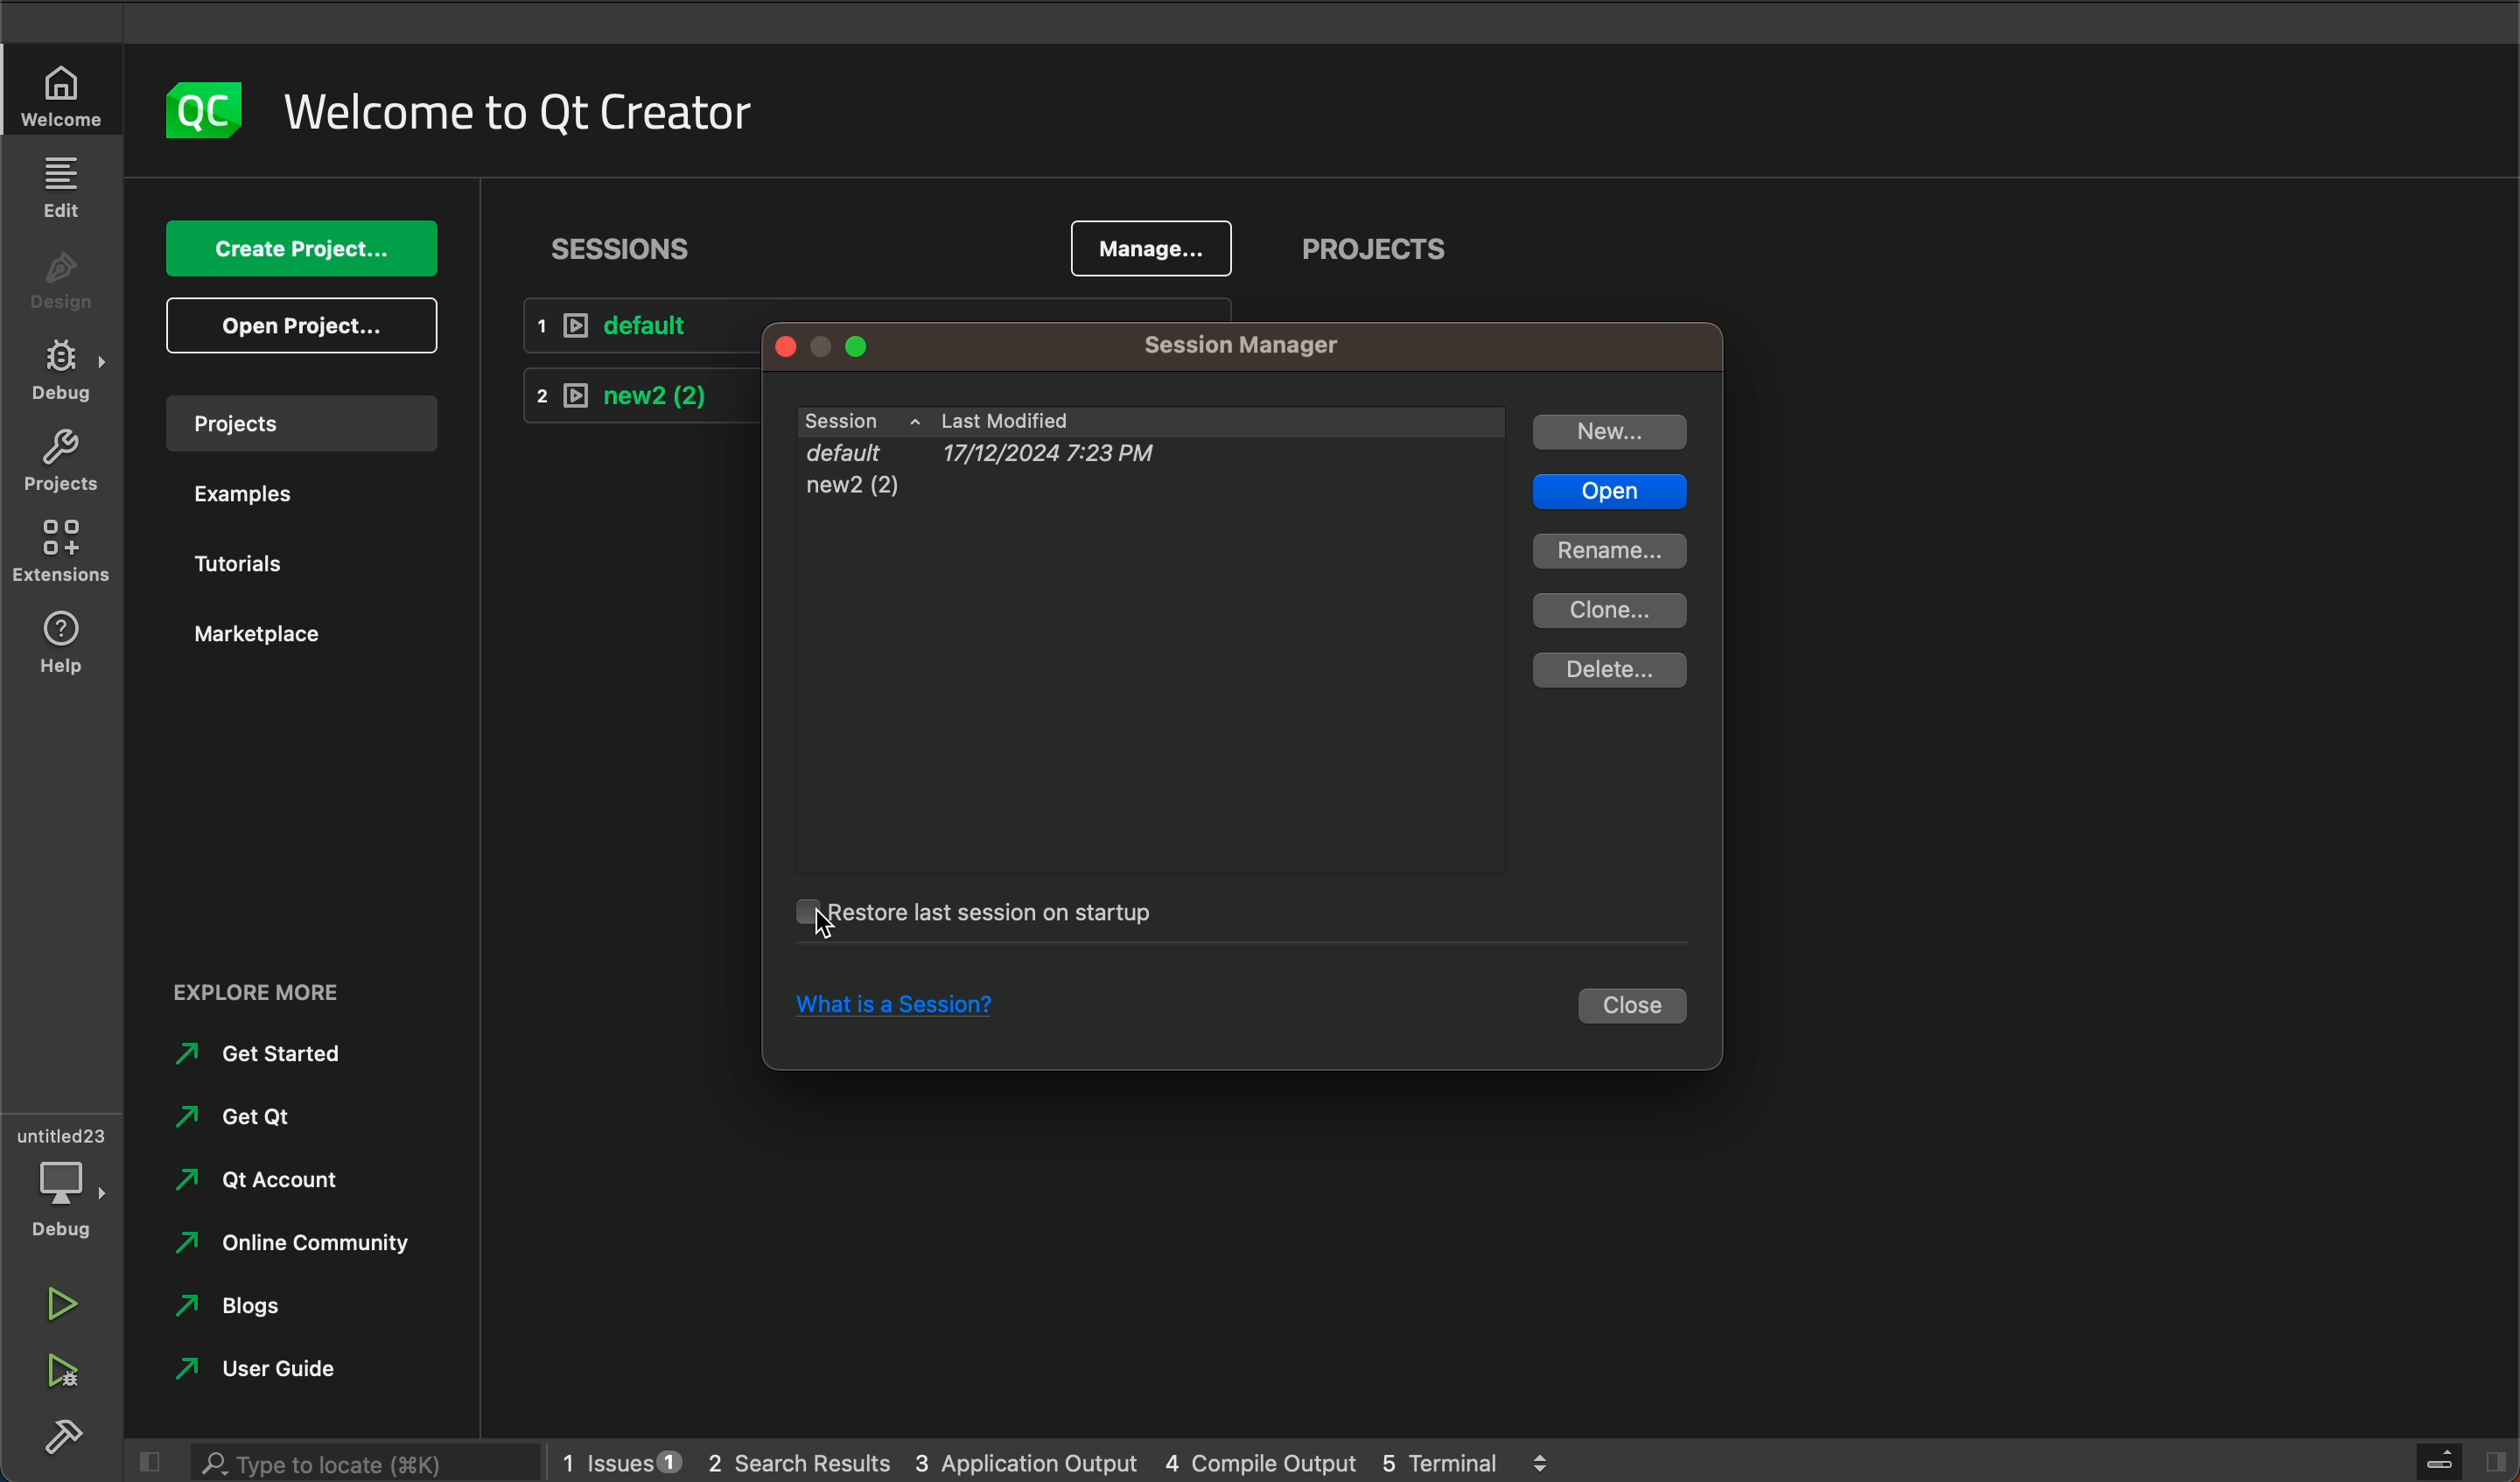  I want to click on search, so click(358, 1463).